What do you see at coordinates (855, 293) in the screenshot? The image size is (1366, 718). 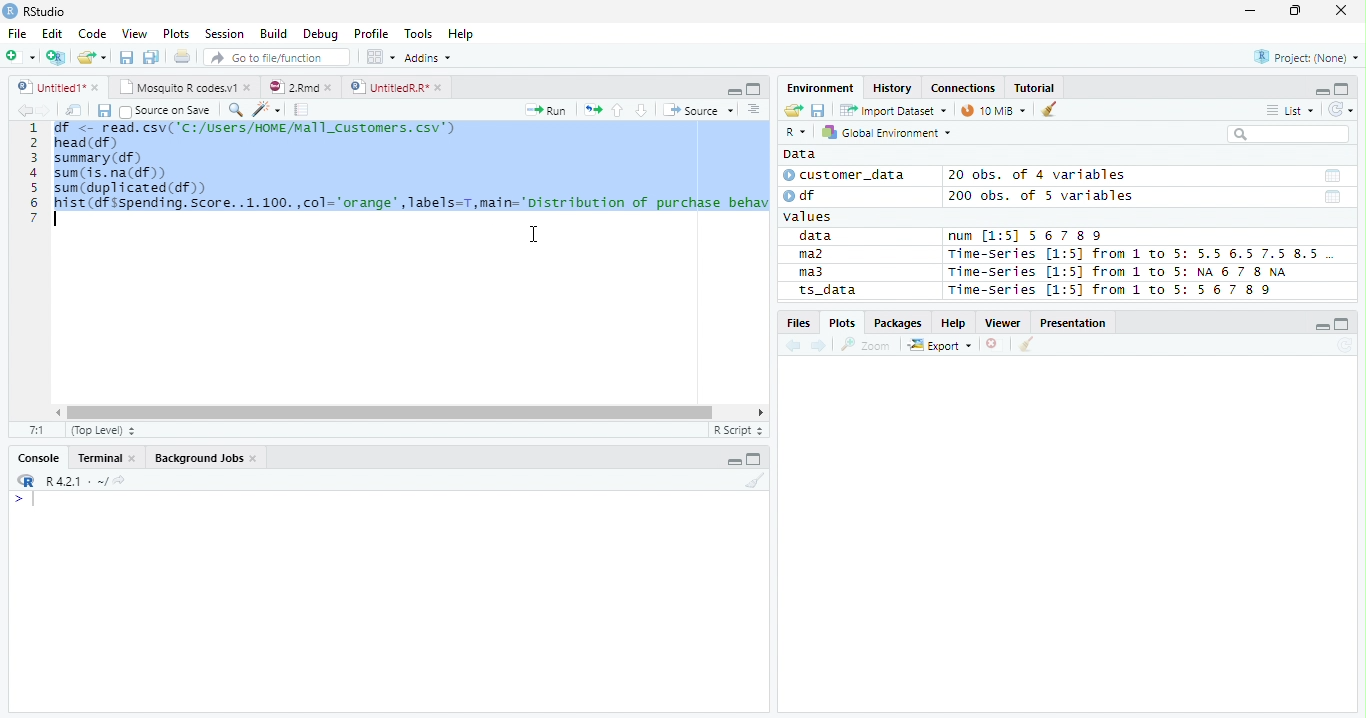 I see `ts_data` at bounding box center [855, 293].